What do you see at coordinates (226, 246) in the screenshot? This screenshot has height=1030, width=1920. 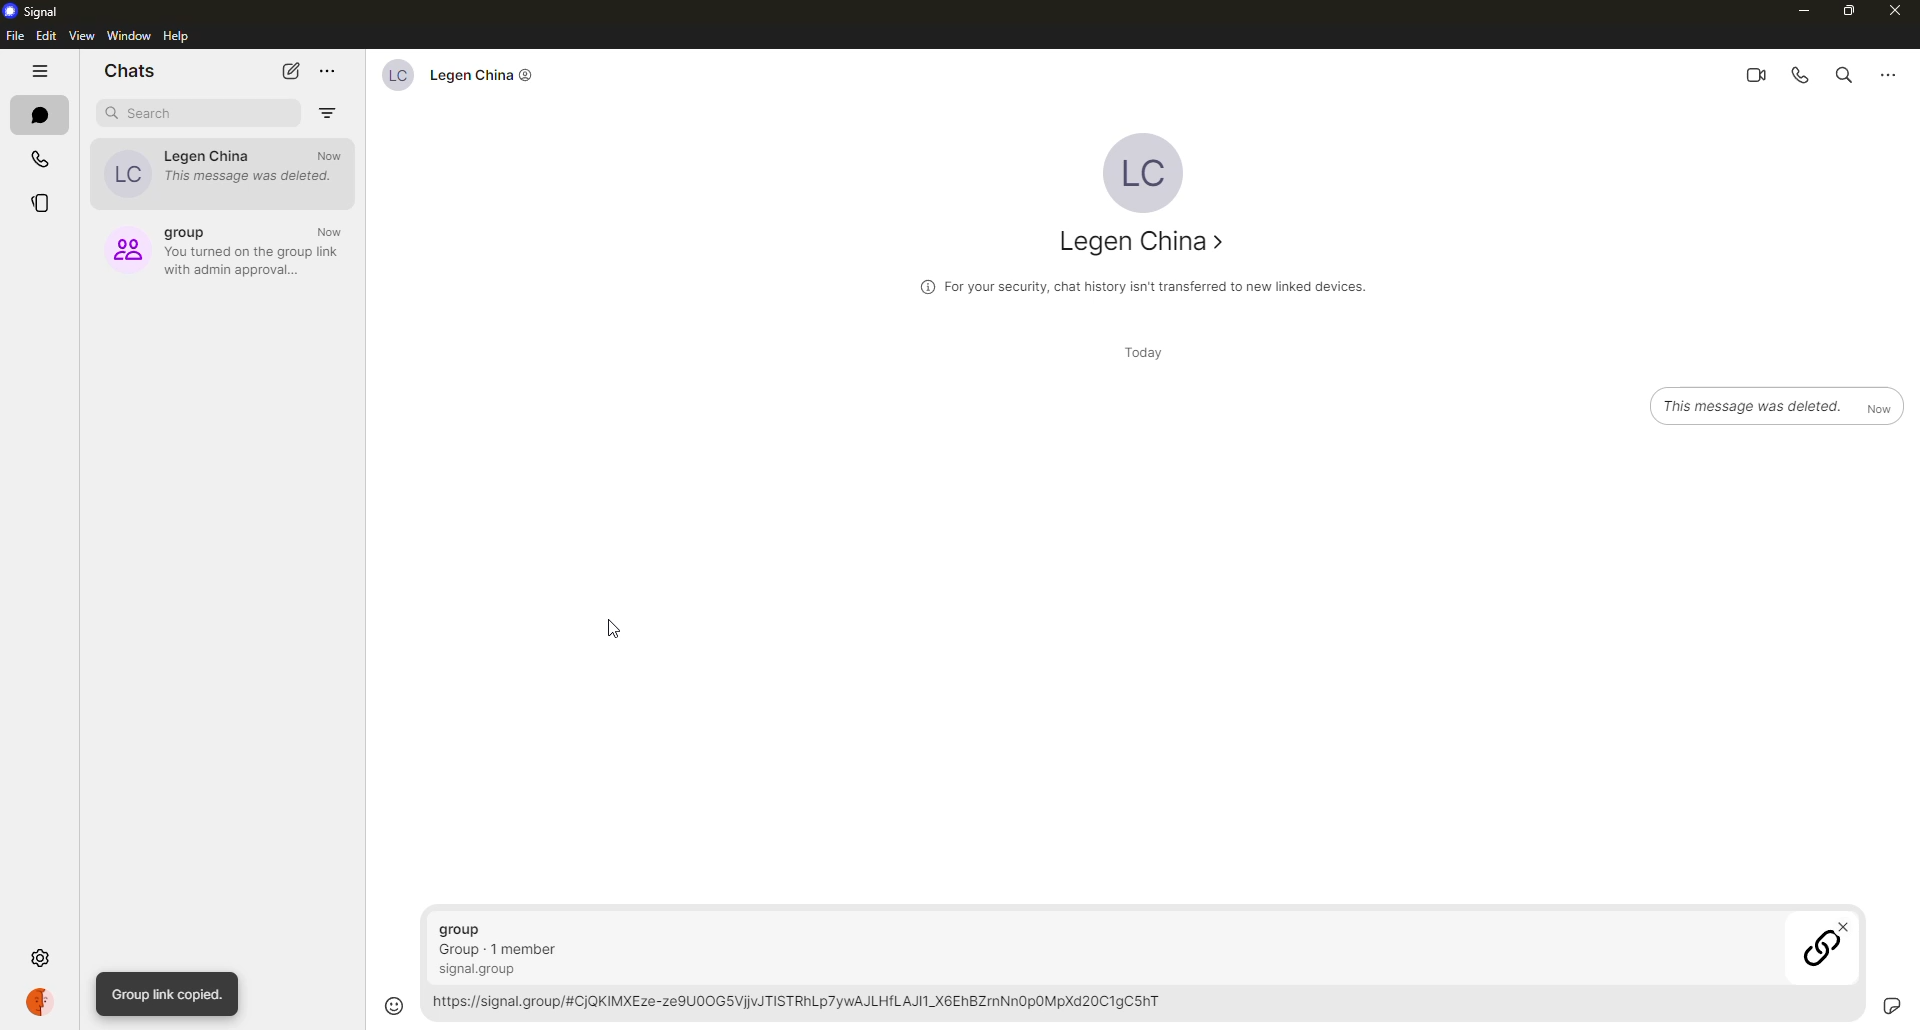 I see `group` at bounding box center [226, 246].